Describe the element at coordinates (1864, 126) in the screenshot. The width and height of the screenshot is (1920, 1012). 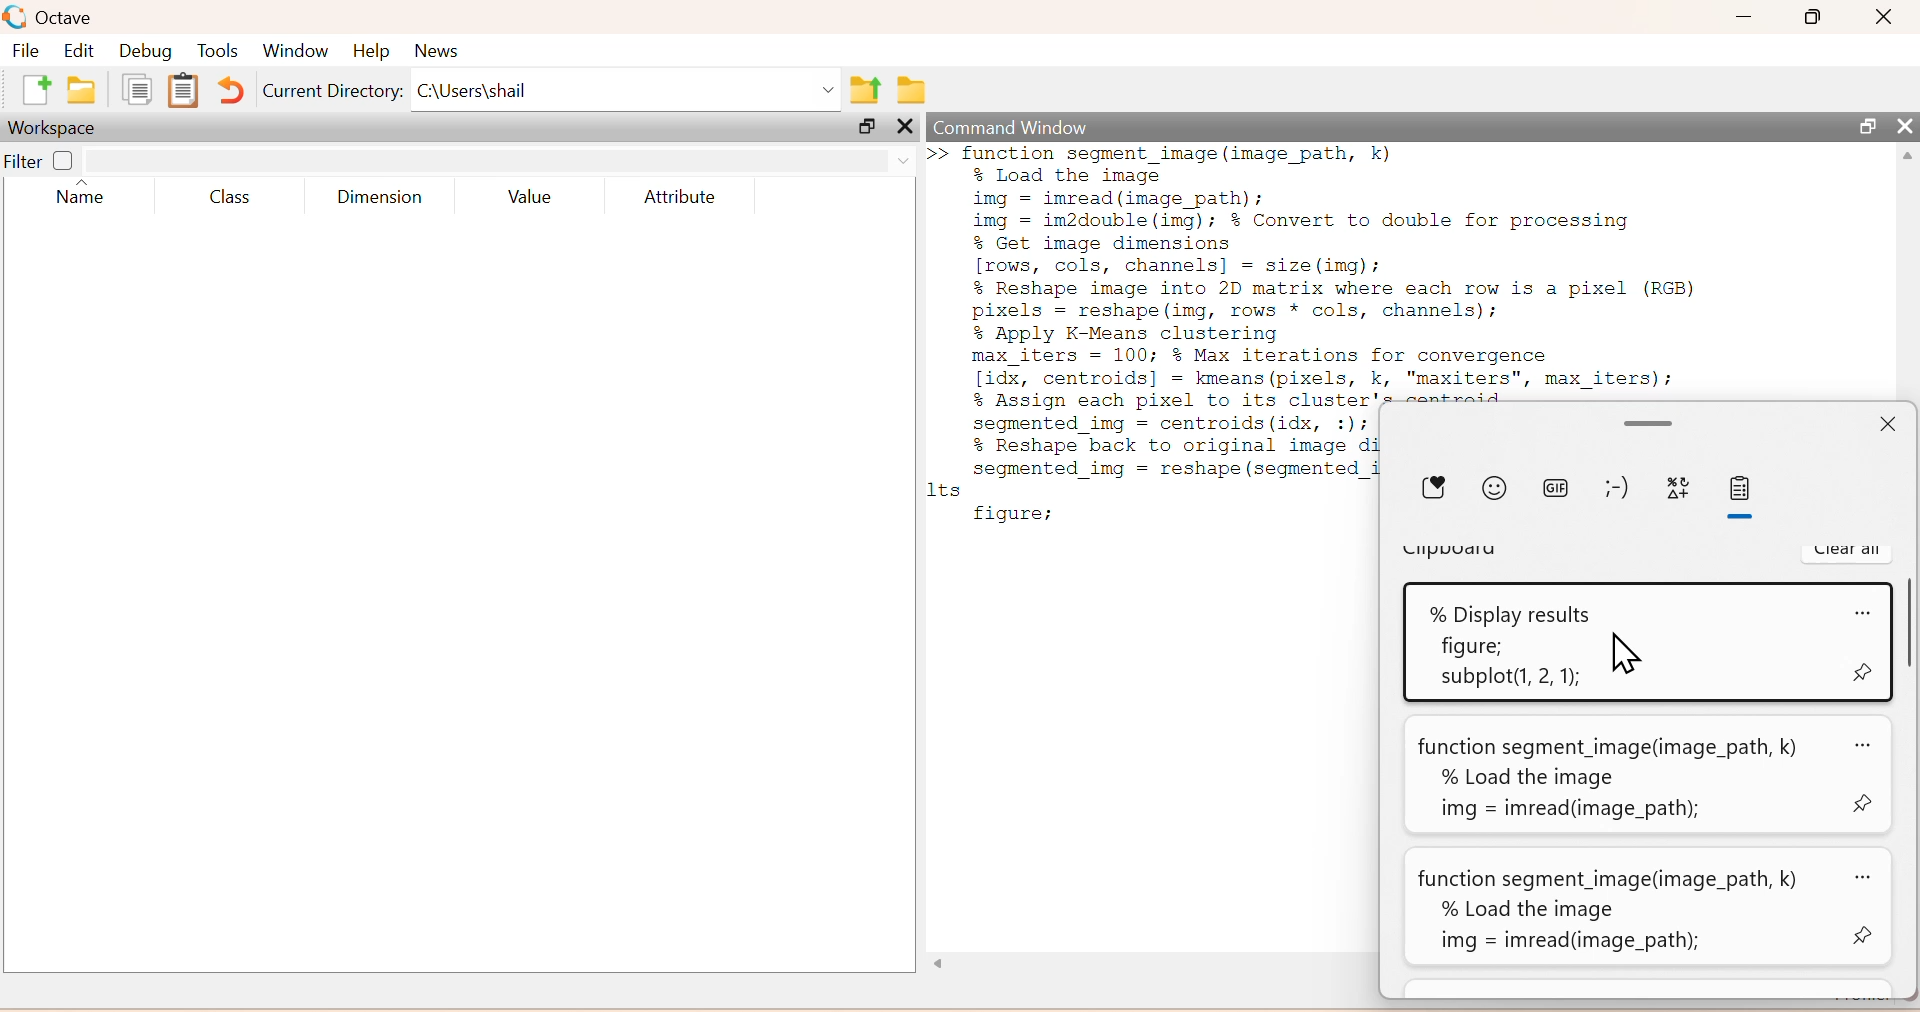
I see `Maximize` at that location.